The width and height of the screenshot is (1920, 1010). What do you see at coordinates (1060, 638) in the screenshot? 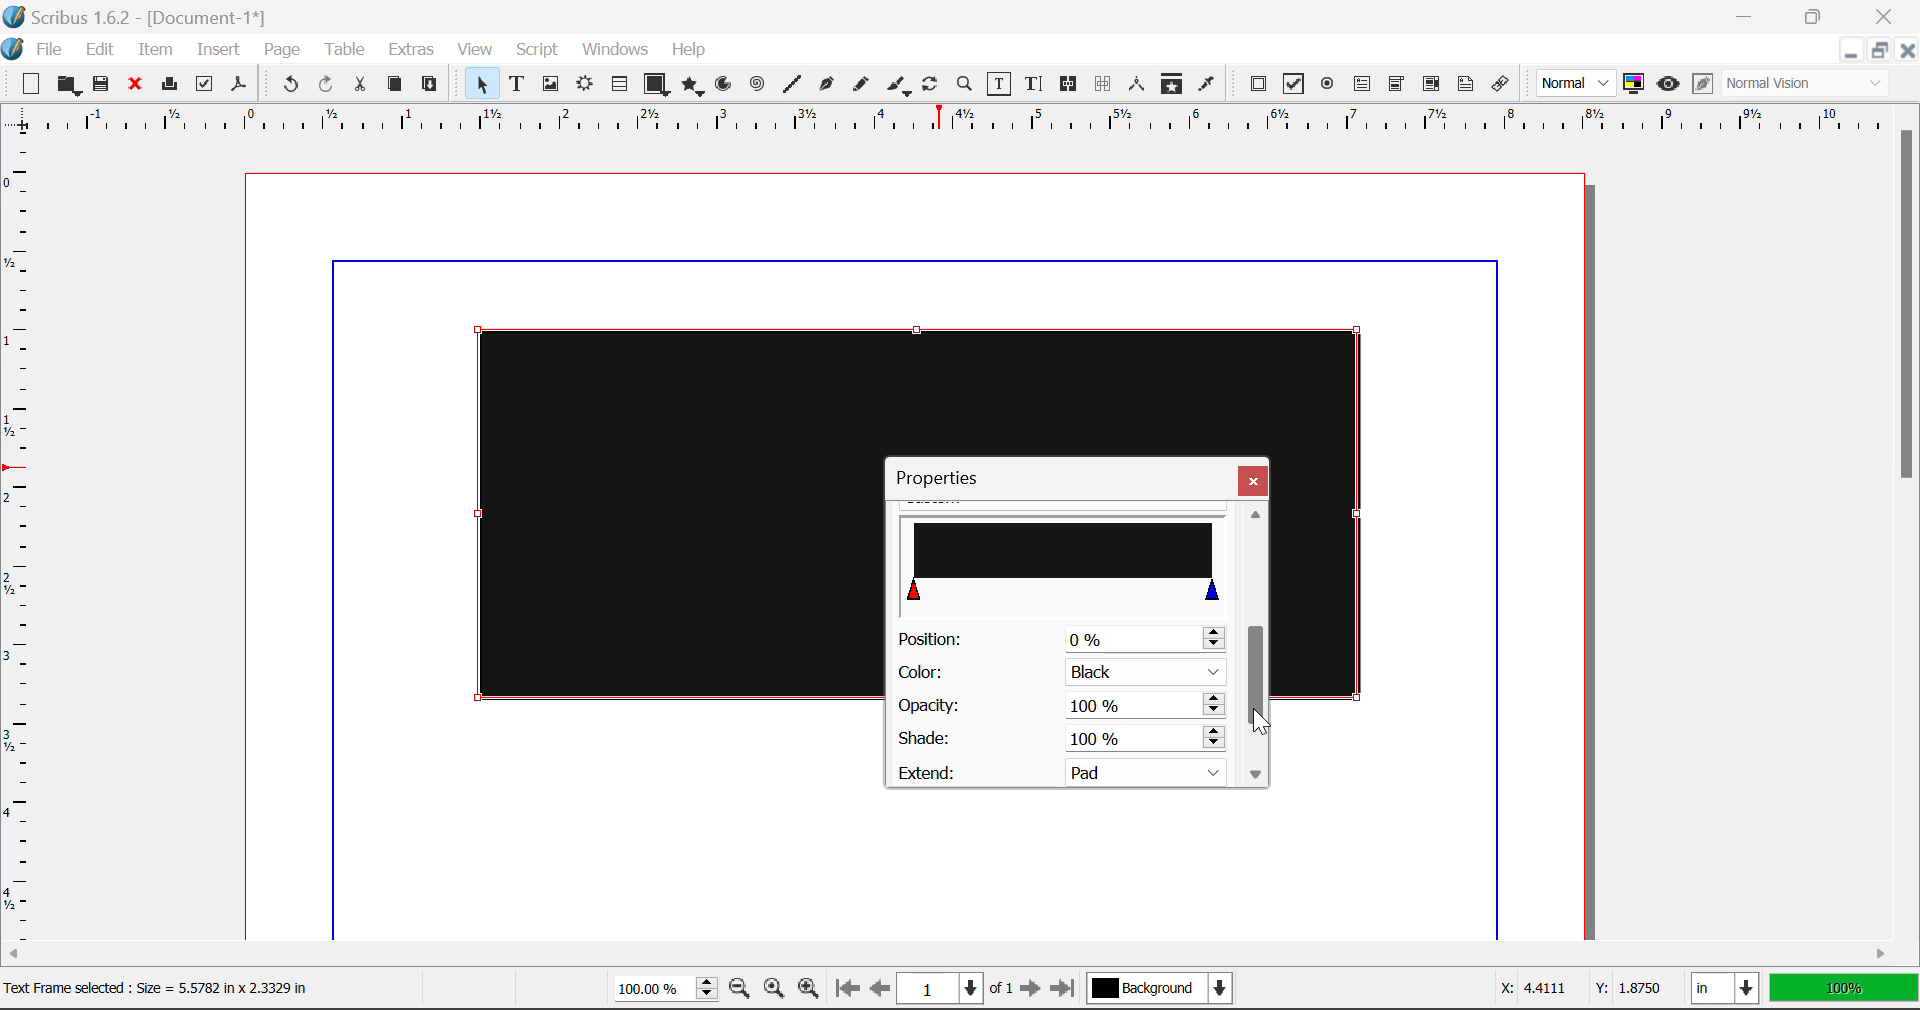
I see `Position` at bounding box center [1060, 638].